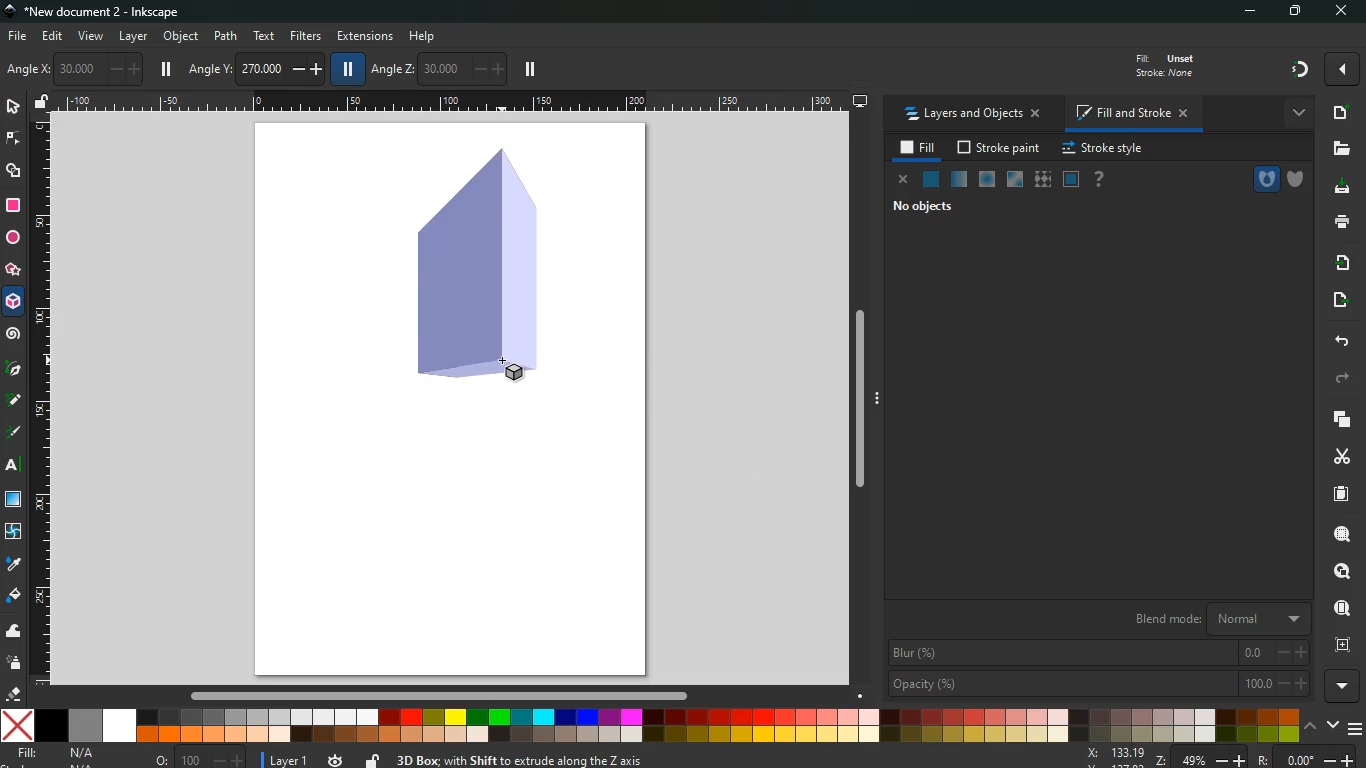 The image size is (1366, 768). What do you see at coordinates (42, 103) in the screenshot?
I see `unlock` at bounding box center [42, 103].